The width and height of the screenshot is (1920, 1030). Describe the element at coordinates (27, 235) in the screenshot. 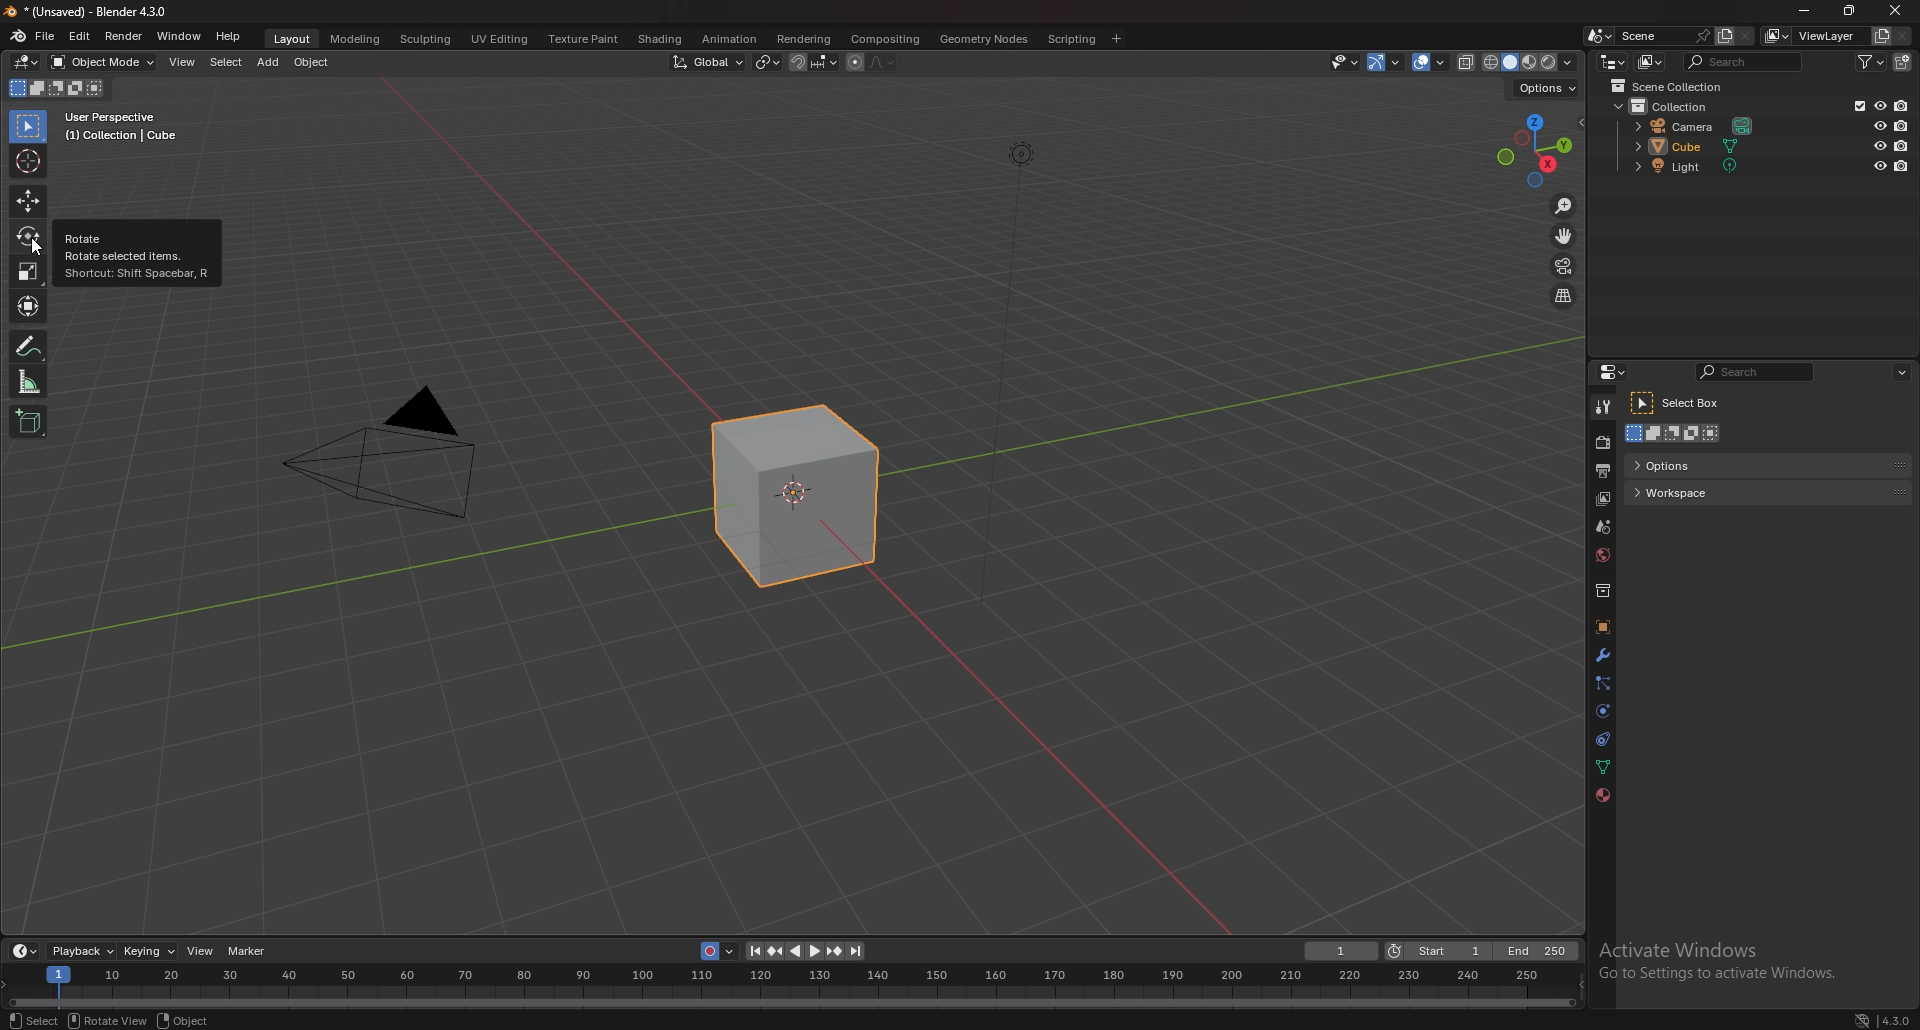

I see `rotate` at that location.